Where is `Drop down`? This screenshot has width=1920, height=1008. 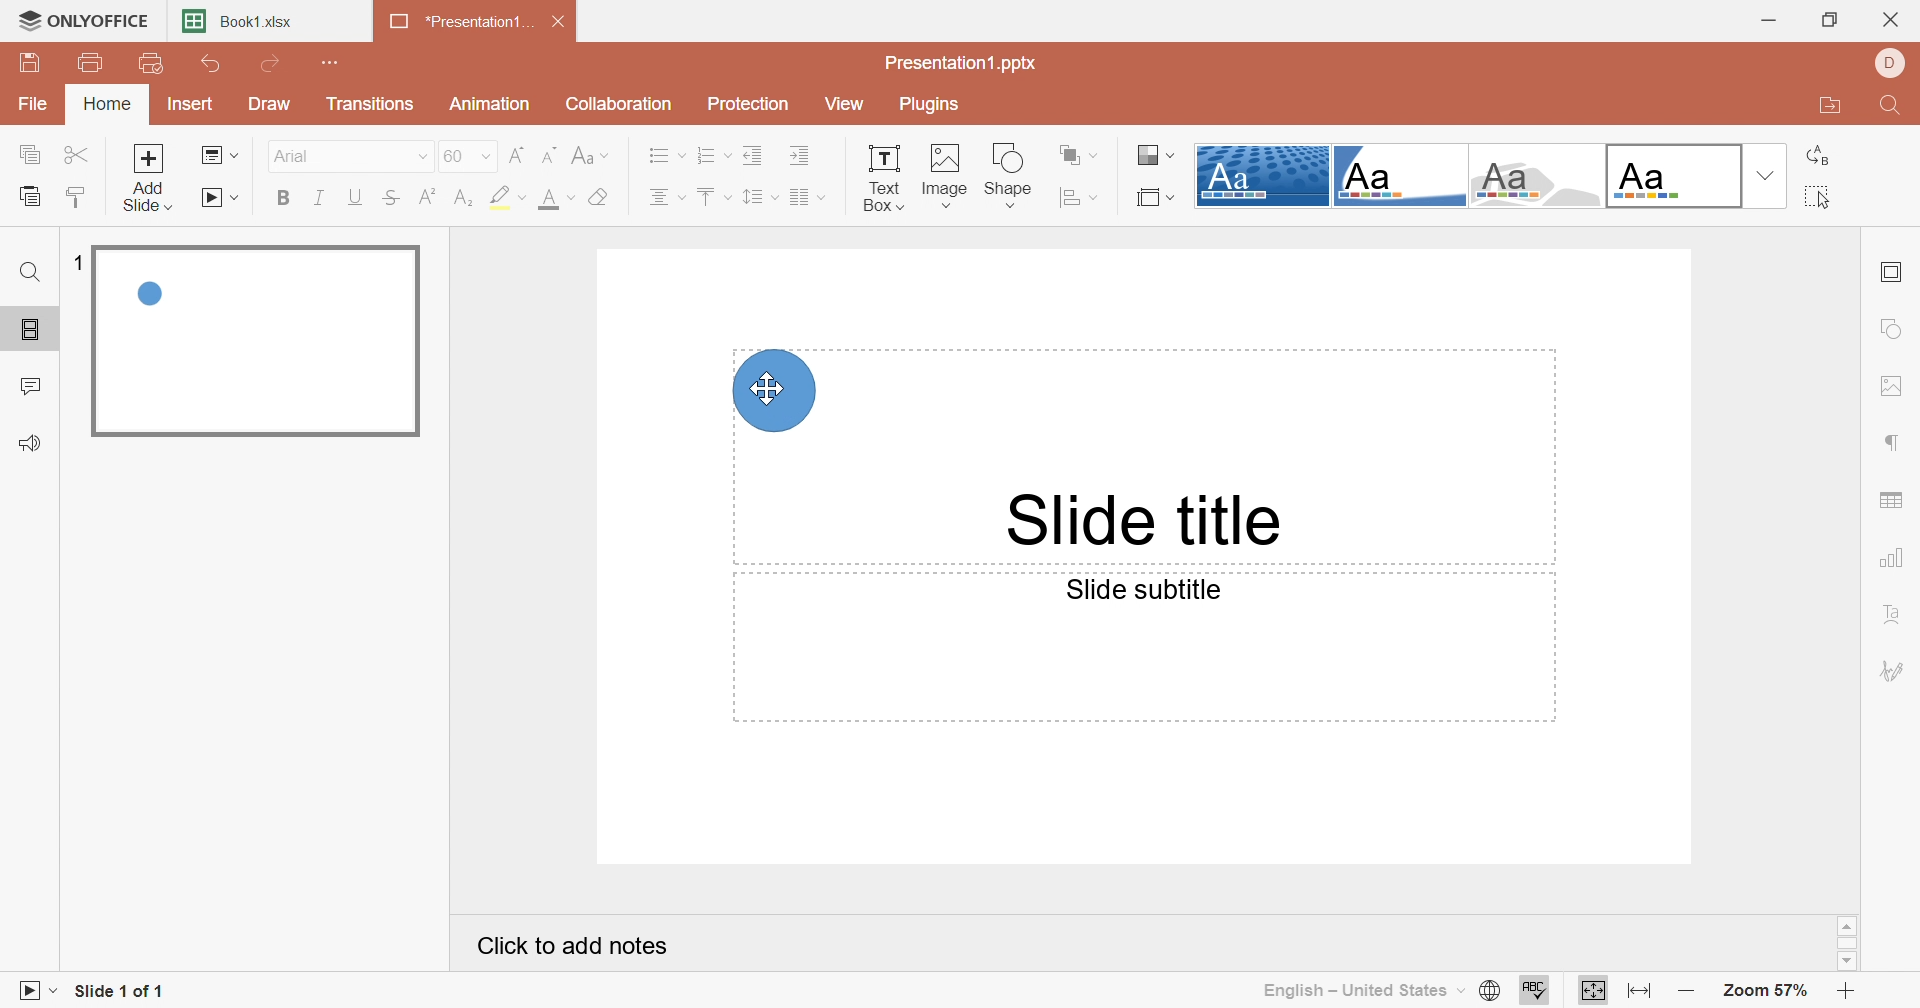 Drop down is located at coordinates (1762, 177).